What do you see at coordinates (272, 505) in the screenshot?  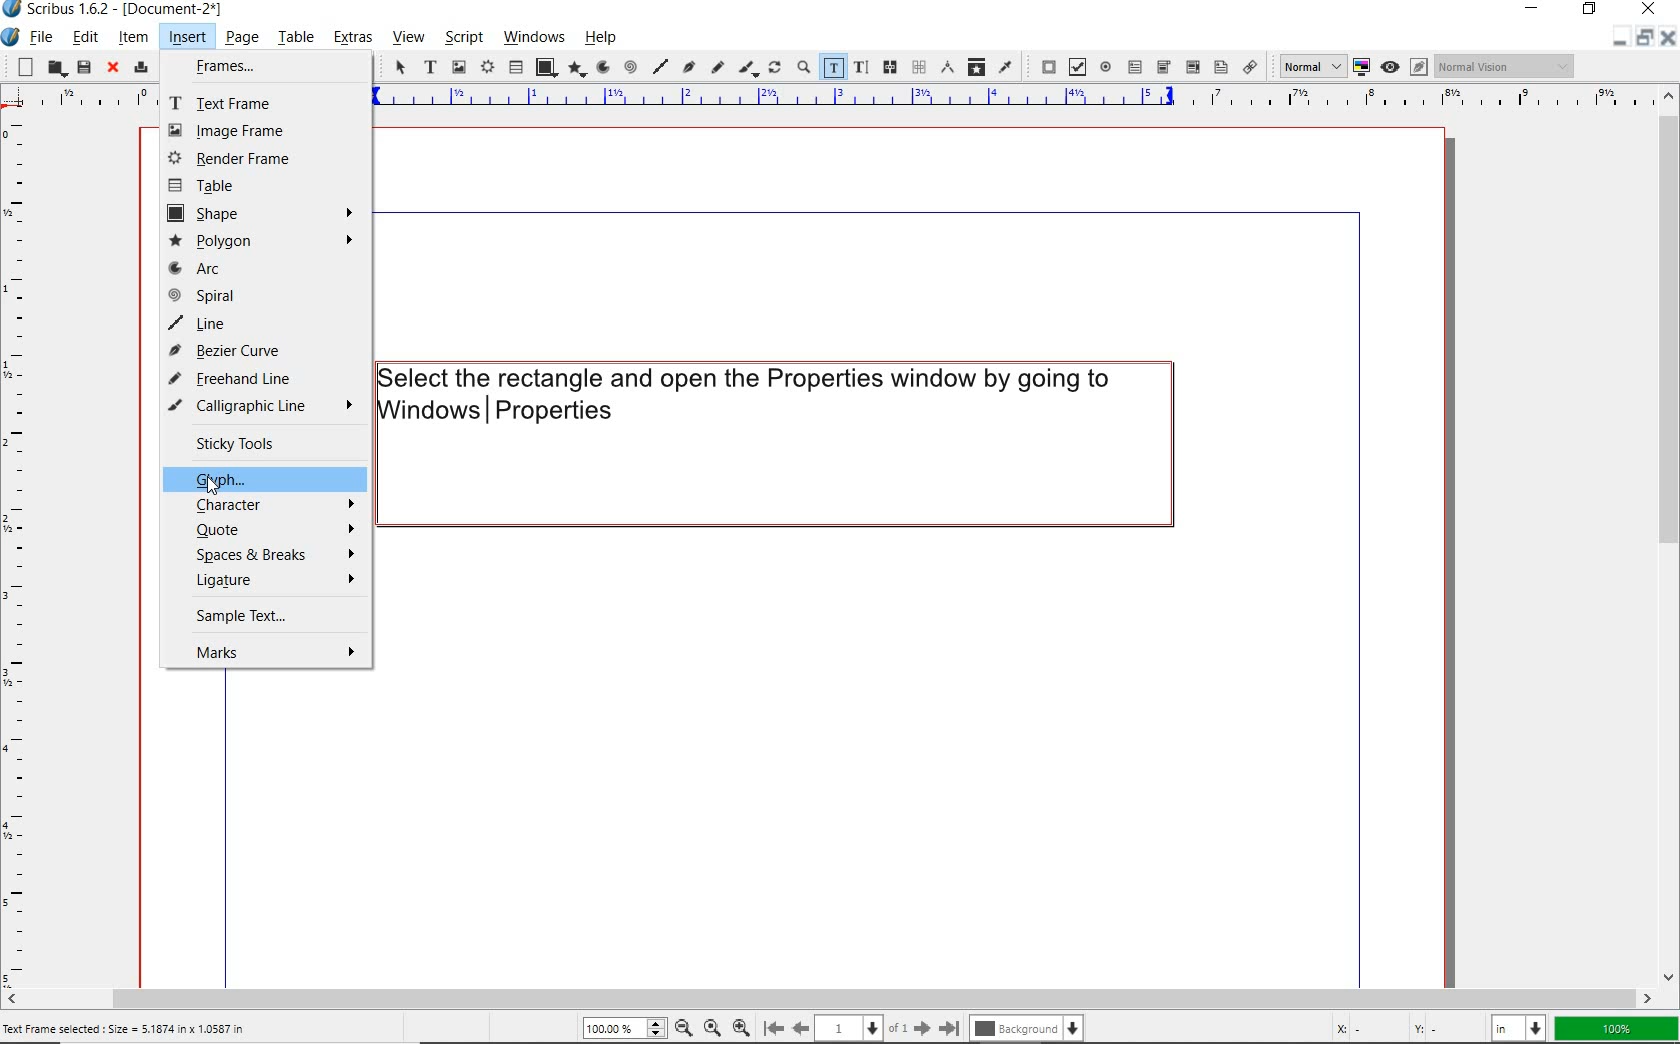 I see `character` at bounding box center [272, 505].